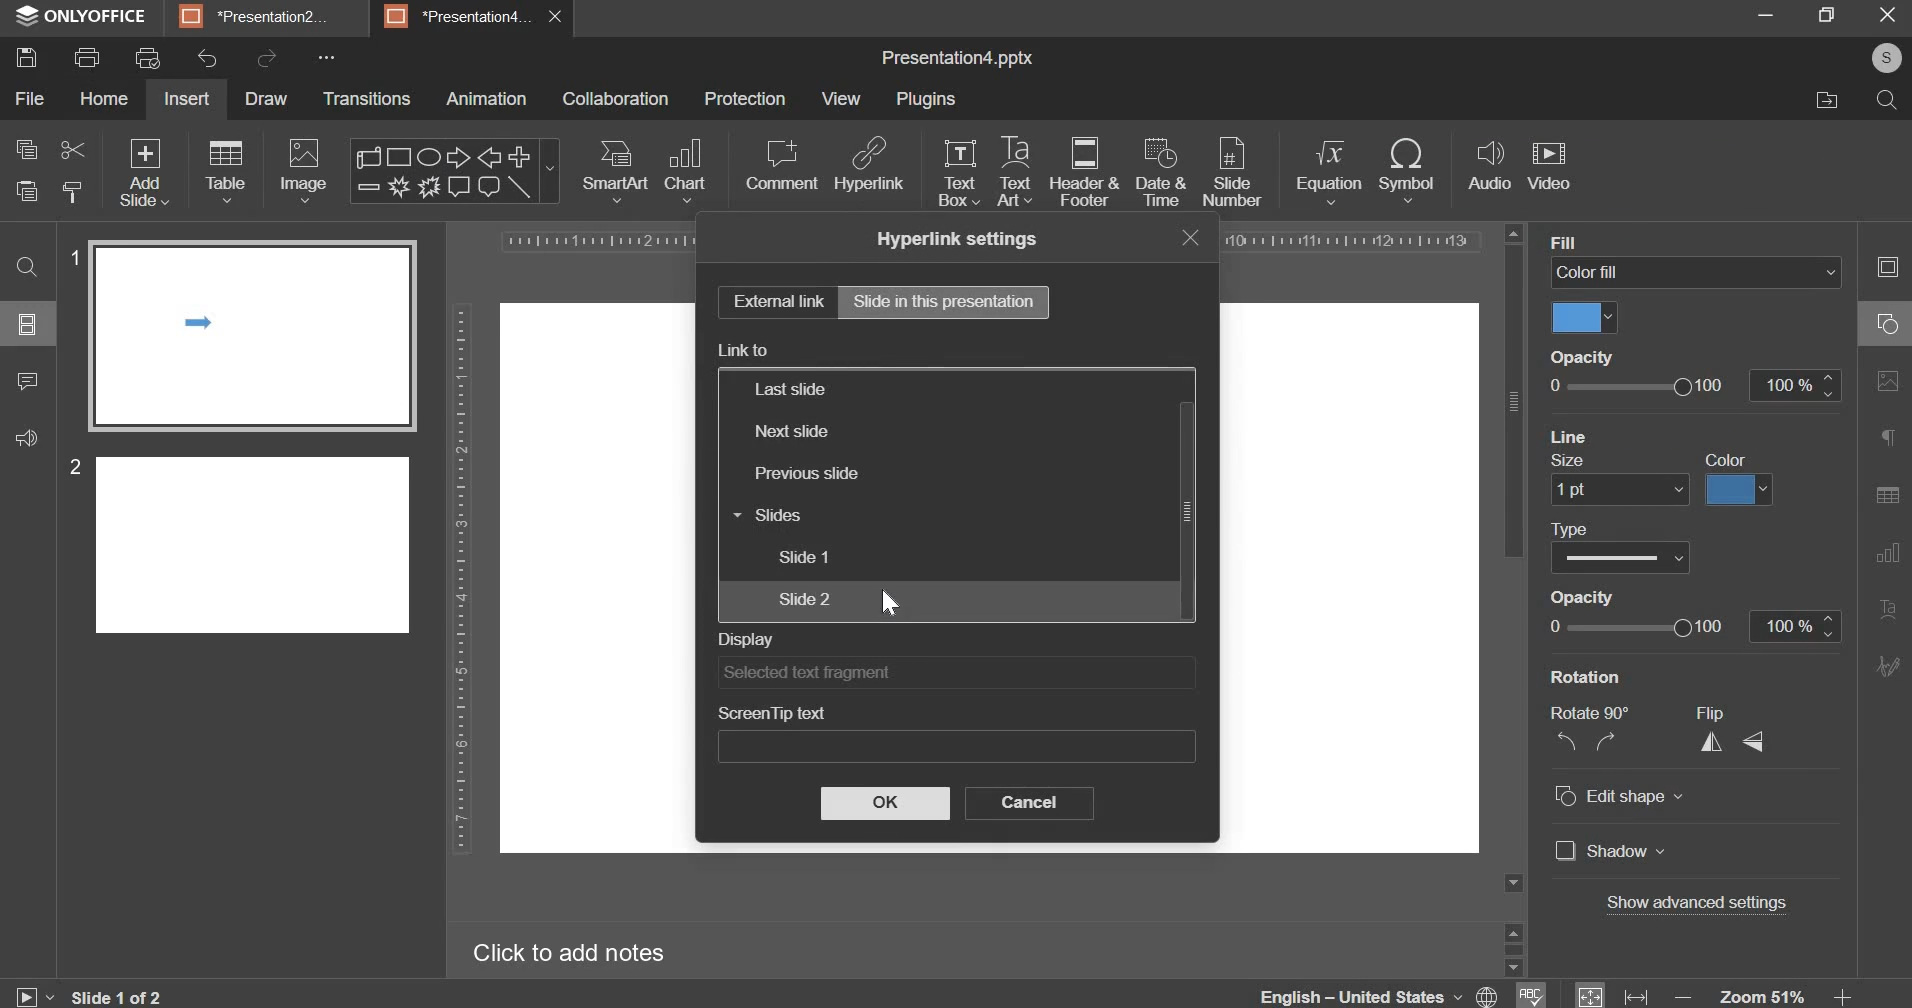  I want to click on video, so click(1549, 164).